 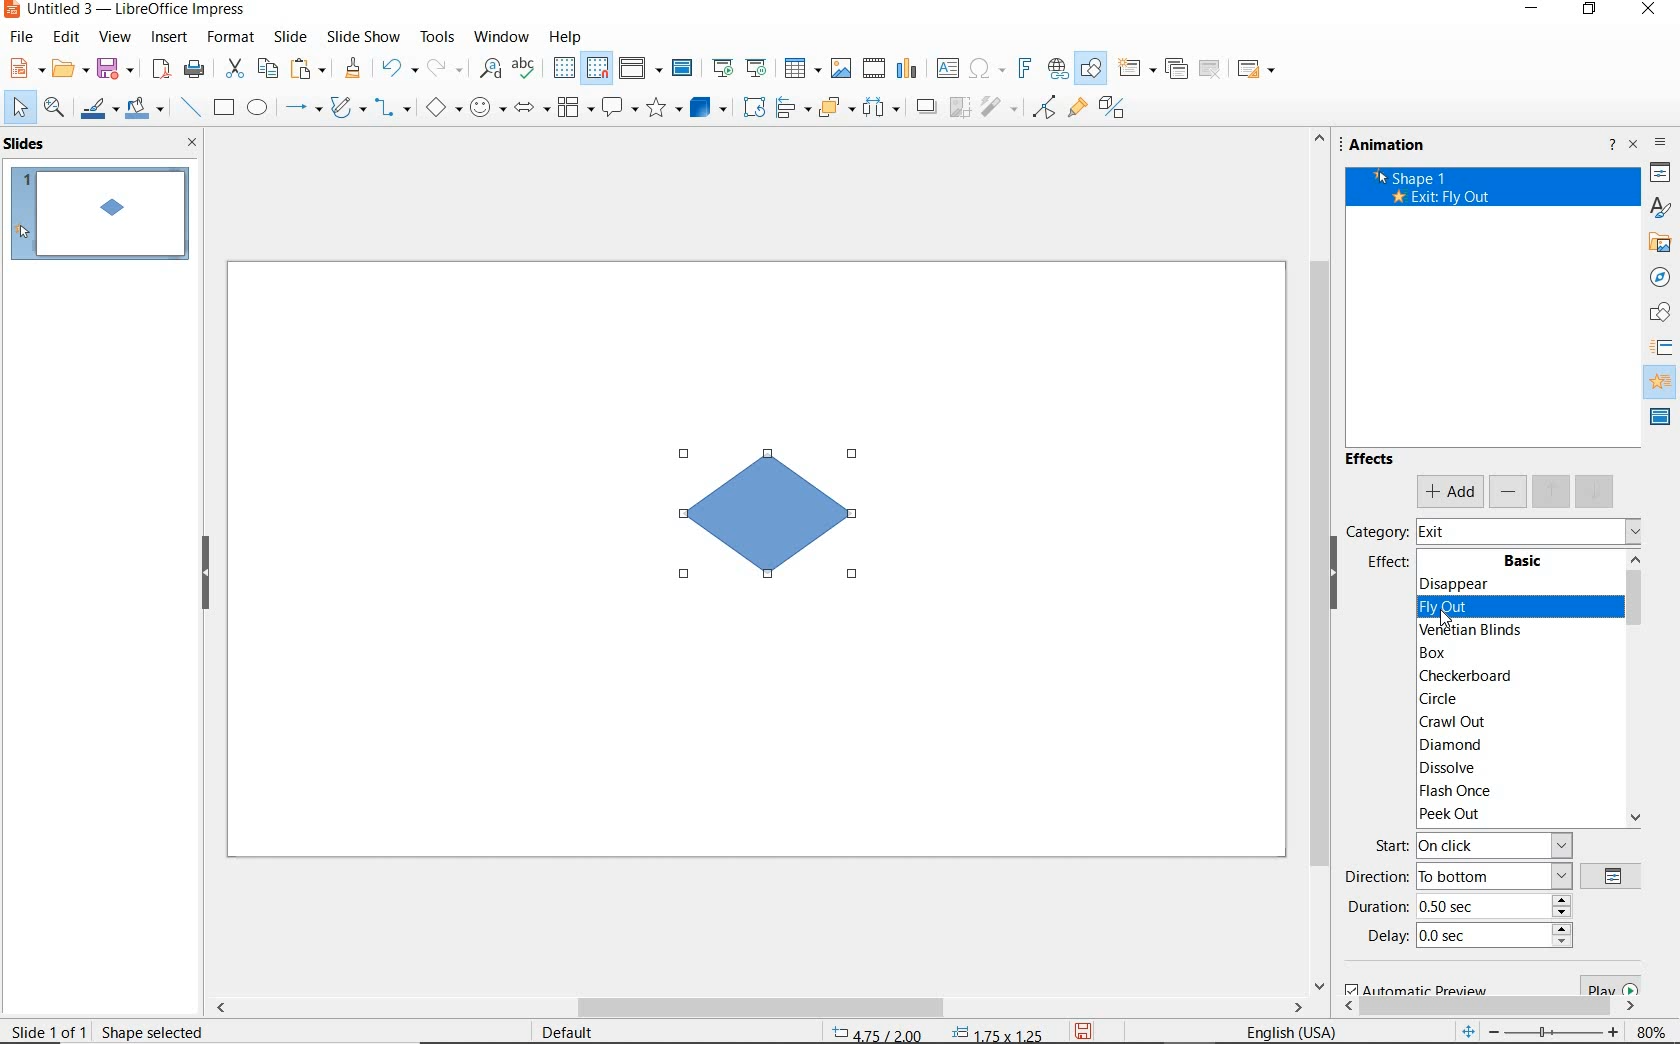 What do you see at coordinates (1390, 564) in the screenshot?
I see `effect` at bounding box center [1390, 564].